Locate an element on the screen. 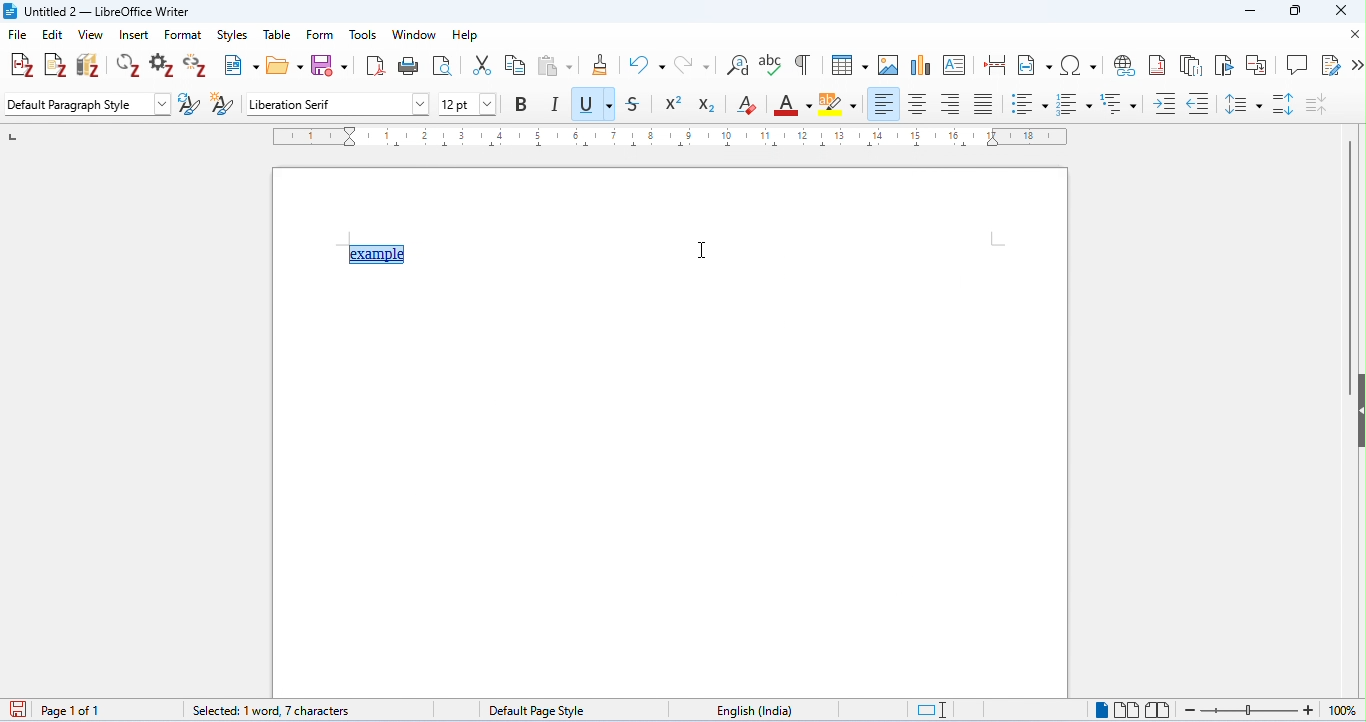  text cursor is located at coordinates (706, 251).